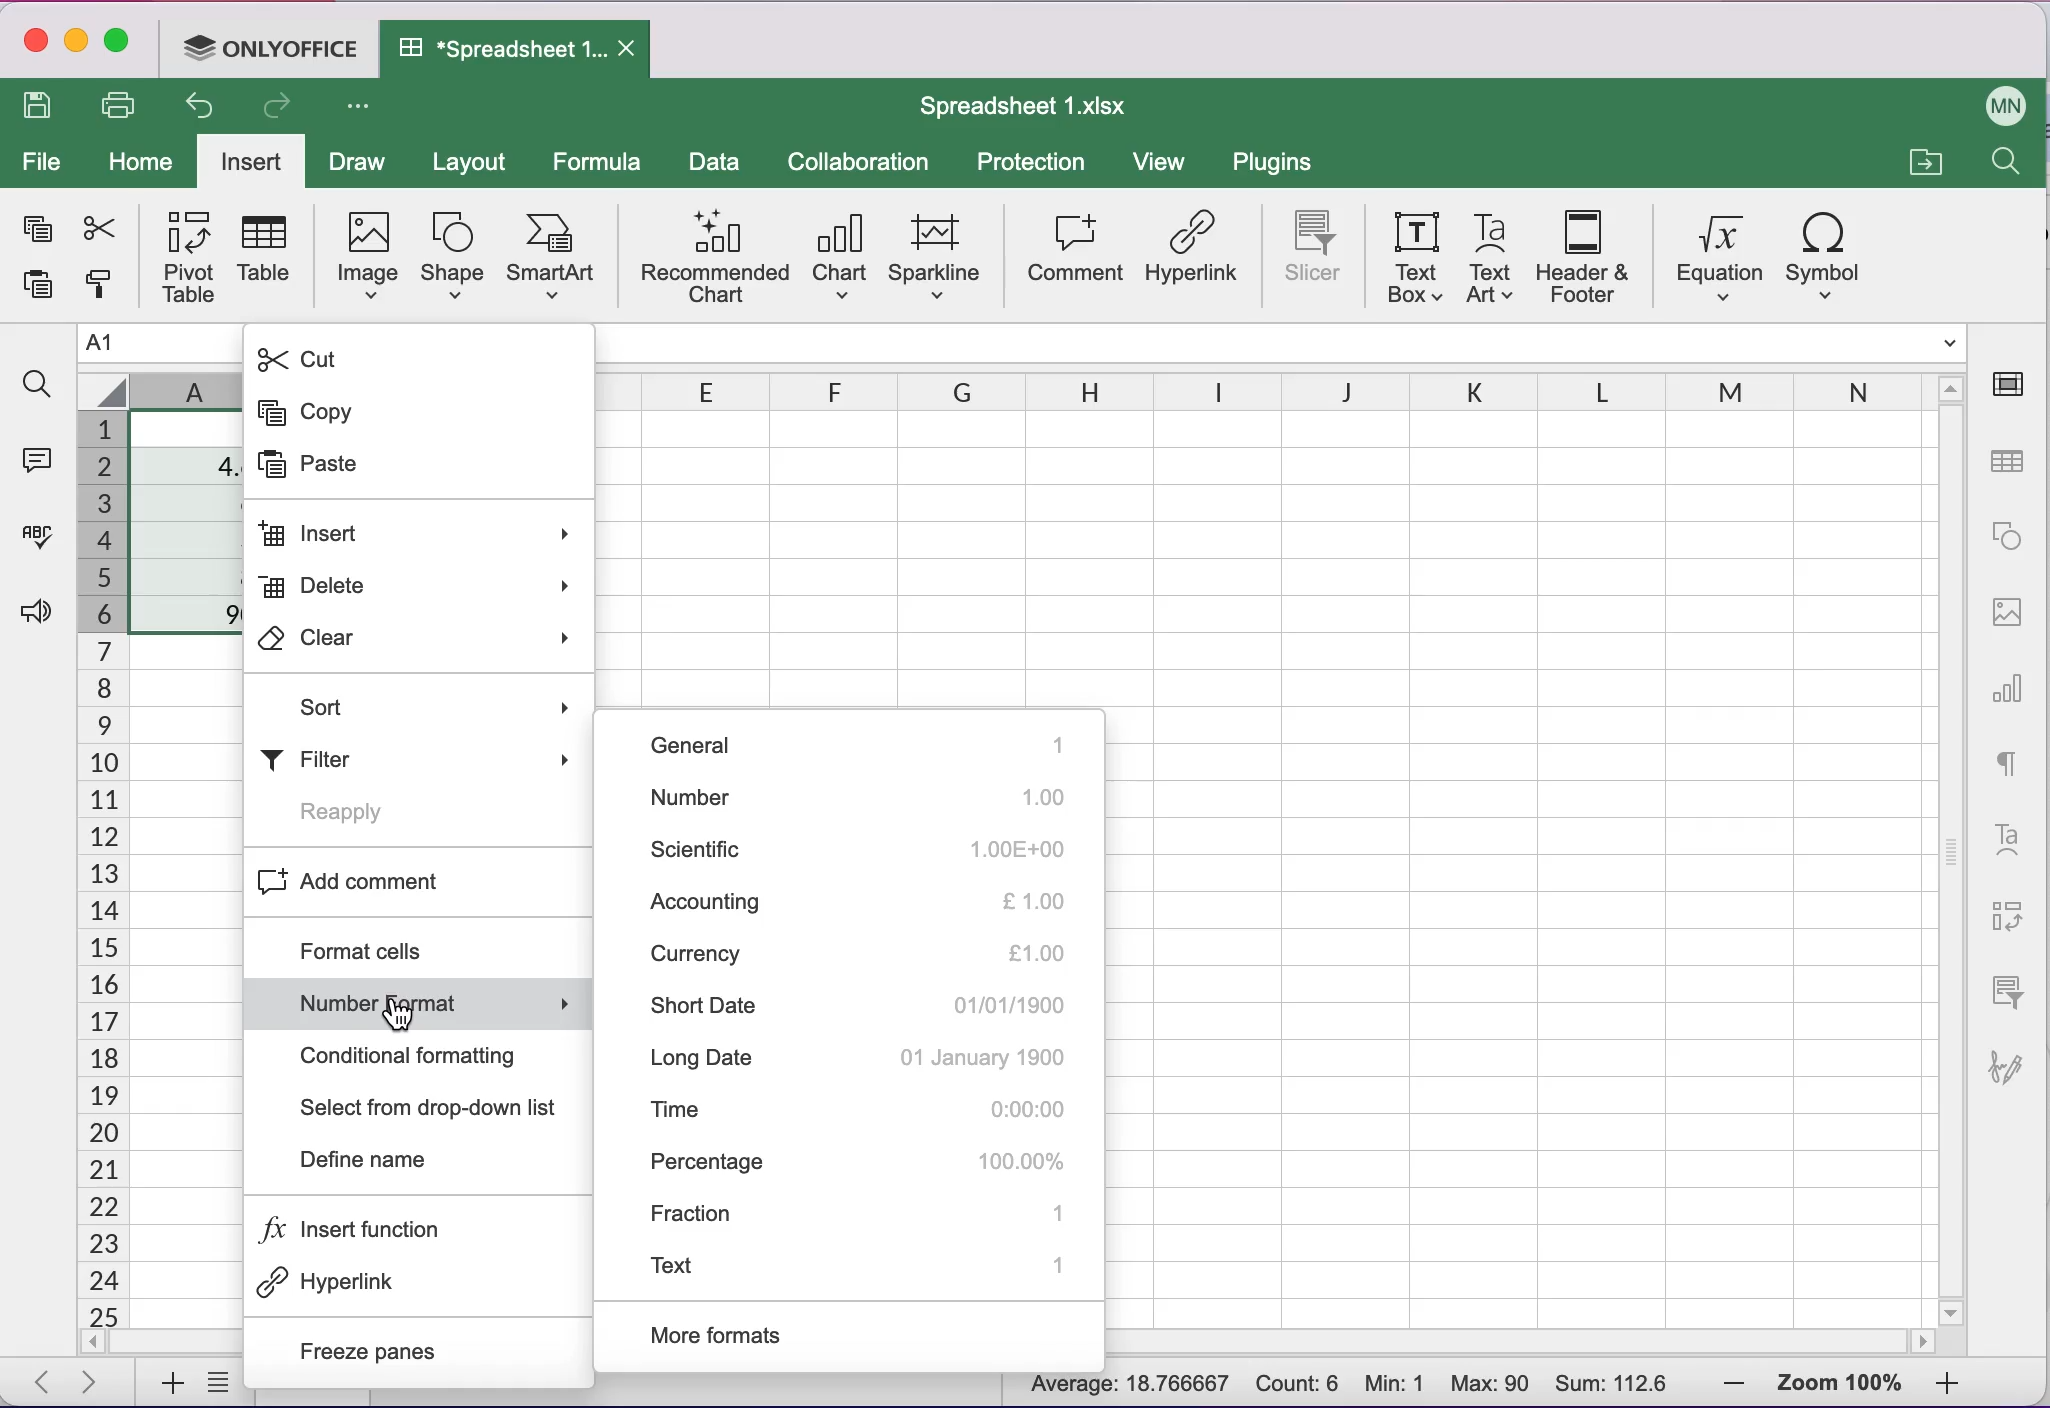  Describe the element at coordinates (1489, 259) in the screenshot. I see `text art` at that location.